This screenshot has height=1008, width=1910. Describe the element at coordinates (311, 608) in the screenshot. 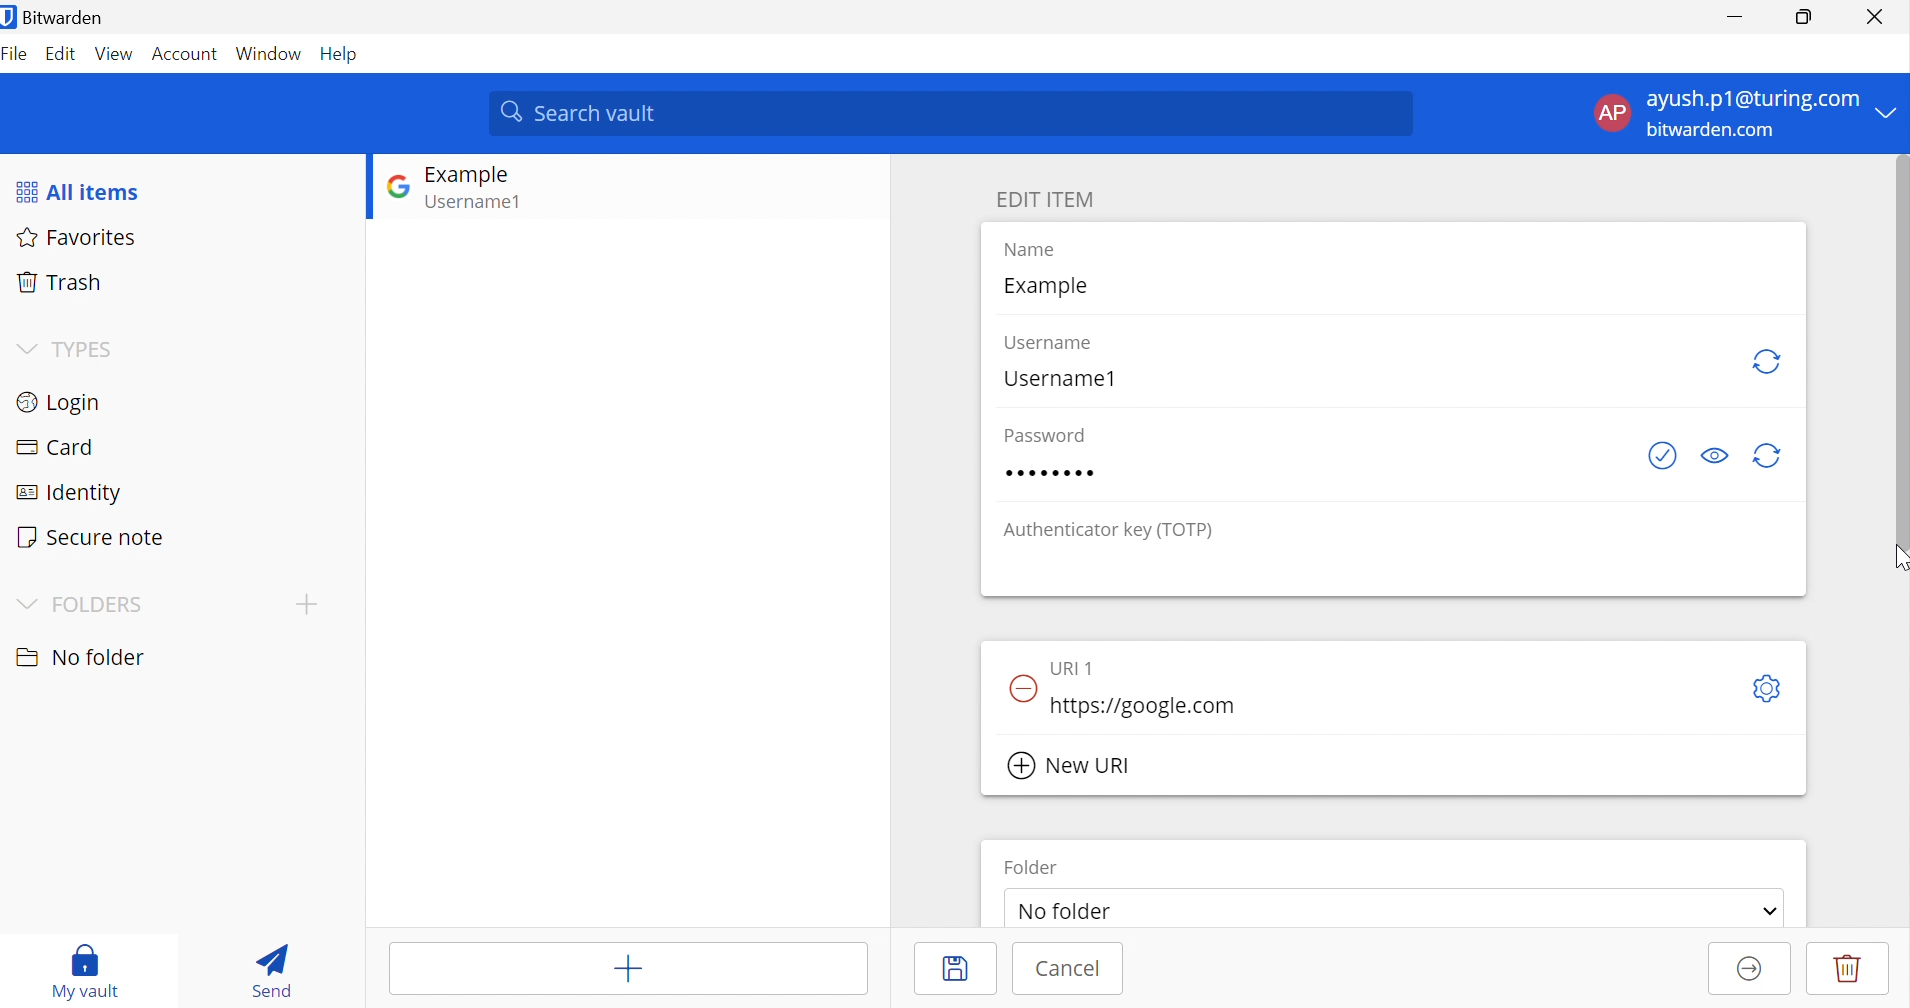

I see `CREATE FOLDER` at that location.